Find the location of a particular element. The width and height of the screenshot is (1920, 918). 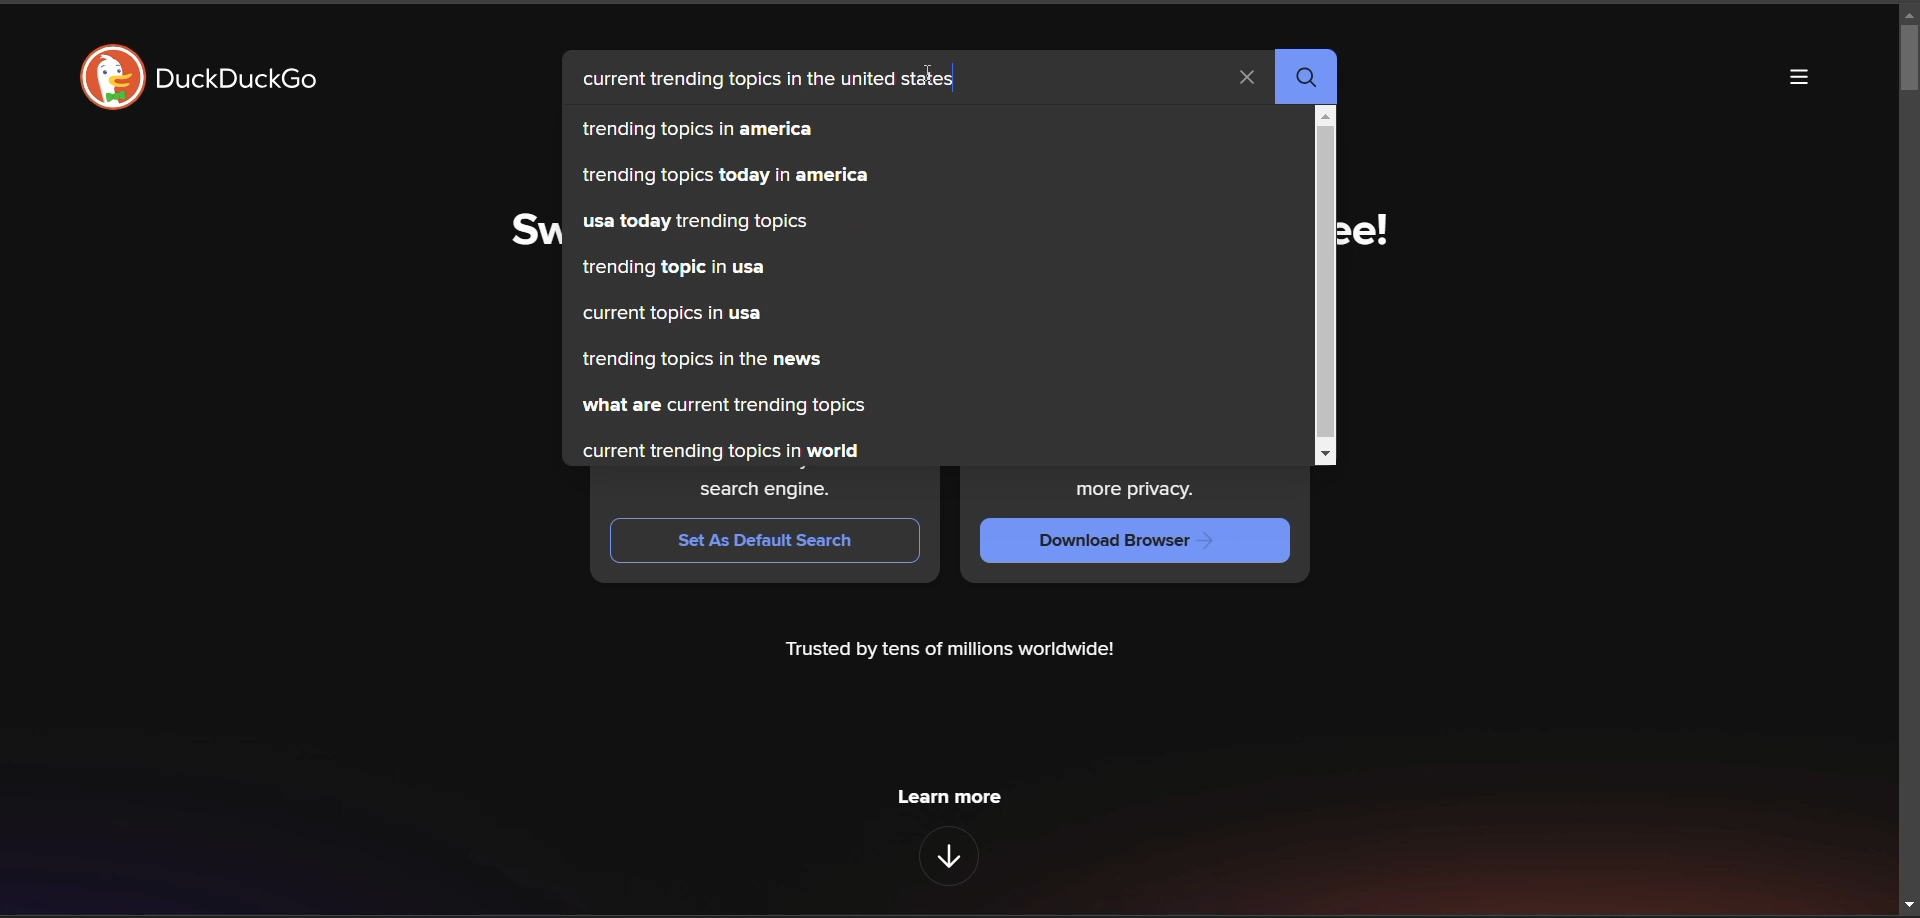

trending topics in the news is located at coordinates (711, 359).